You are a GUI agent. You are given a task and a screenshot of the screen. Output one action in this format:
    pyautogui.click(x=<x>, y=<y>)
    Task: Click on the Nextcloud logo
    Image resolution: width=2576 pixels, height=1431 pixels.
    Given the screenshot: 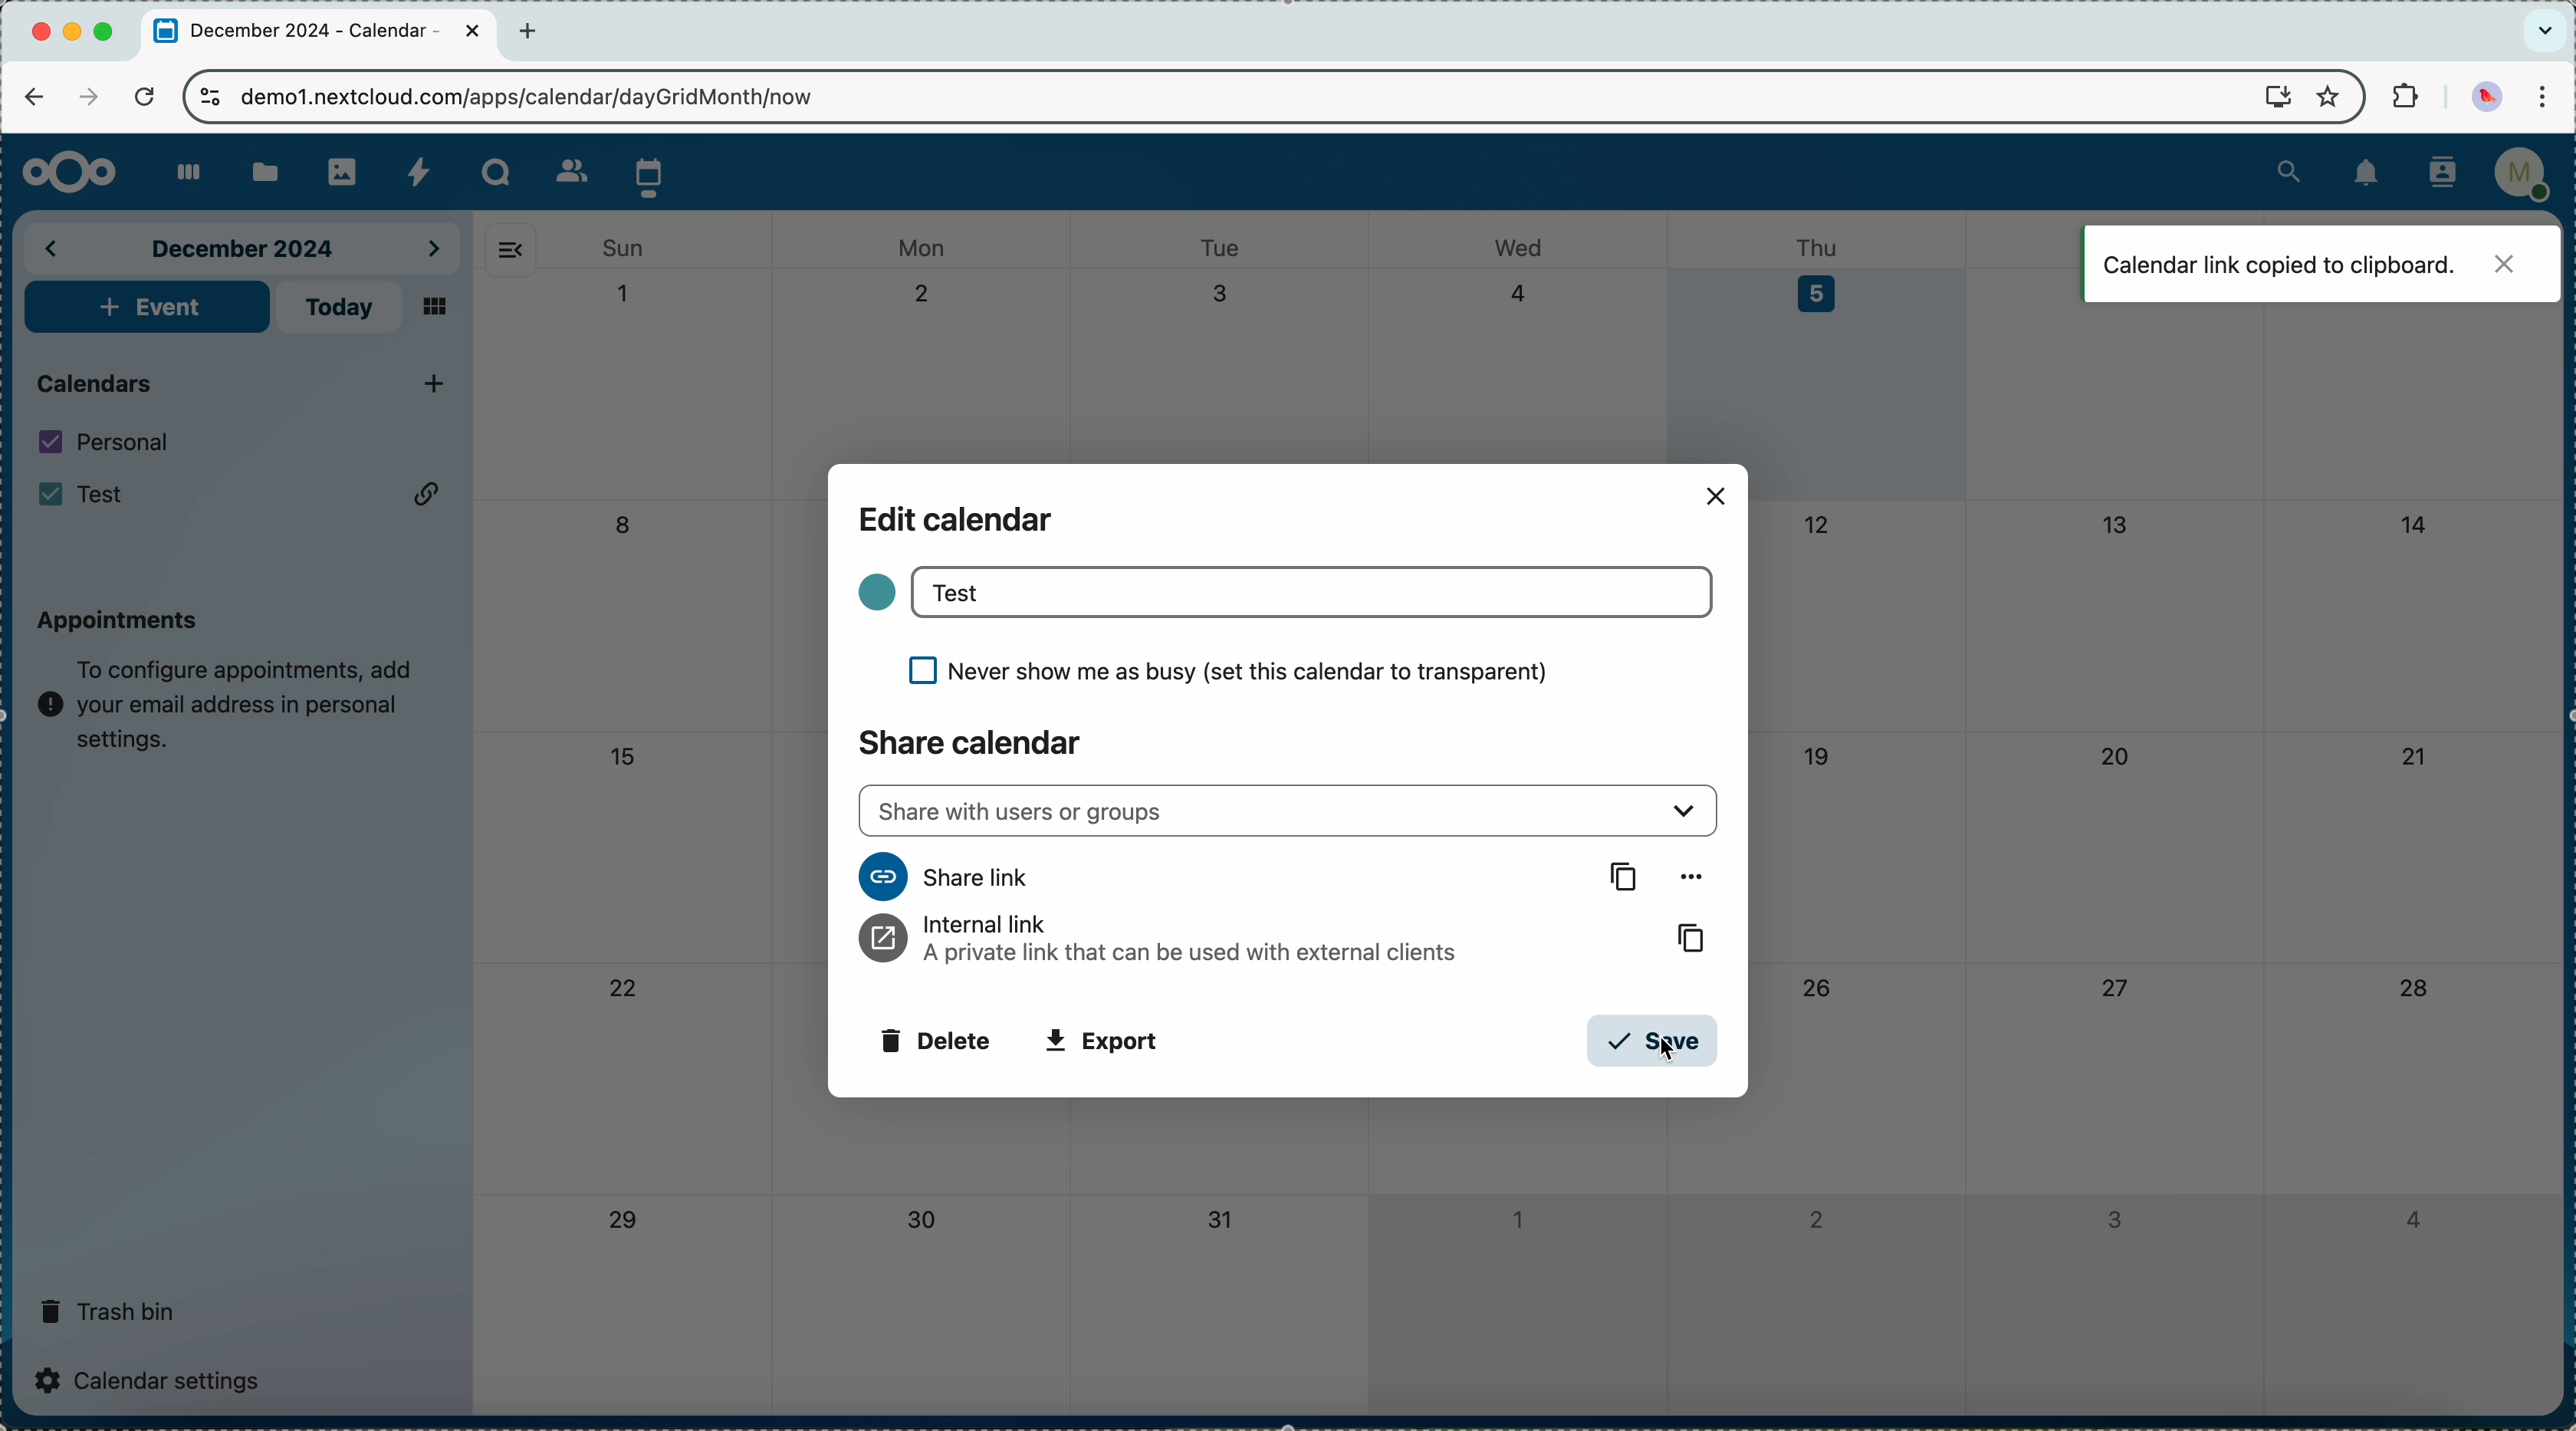 What is the action you would take?
    pyautogui.click(x=61, y=173)
    